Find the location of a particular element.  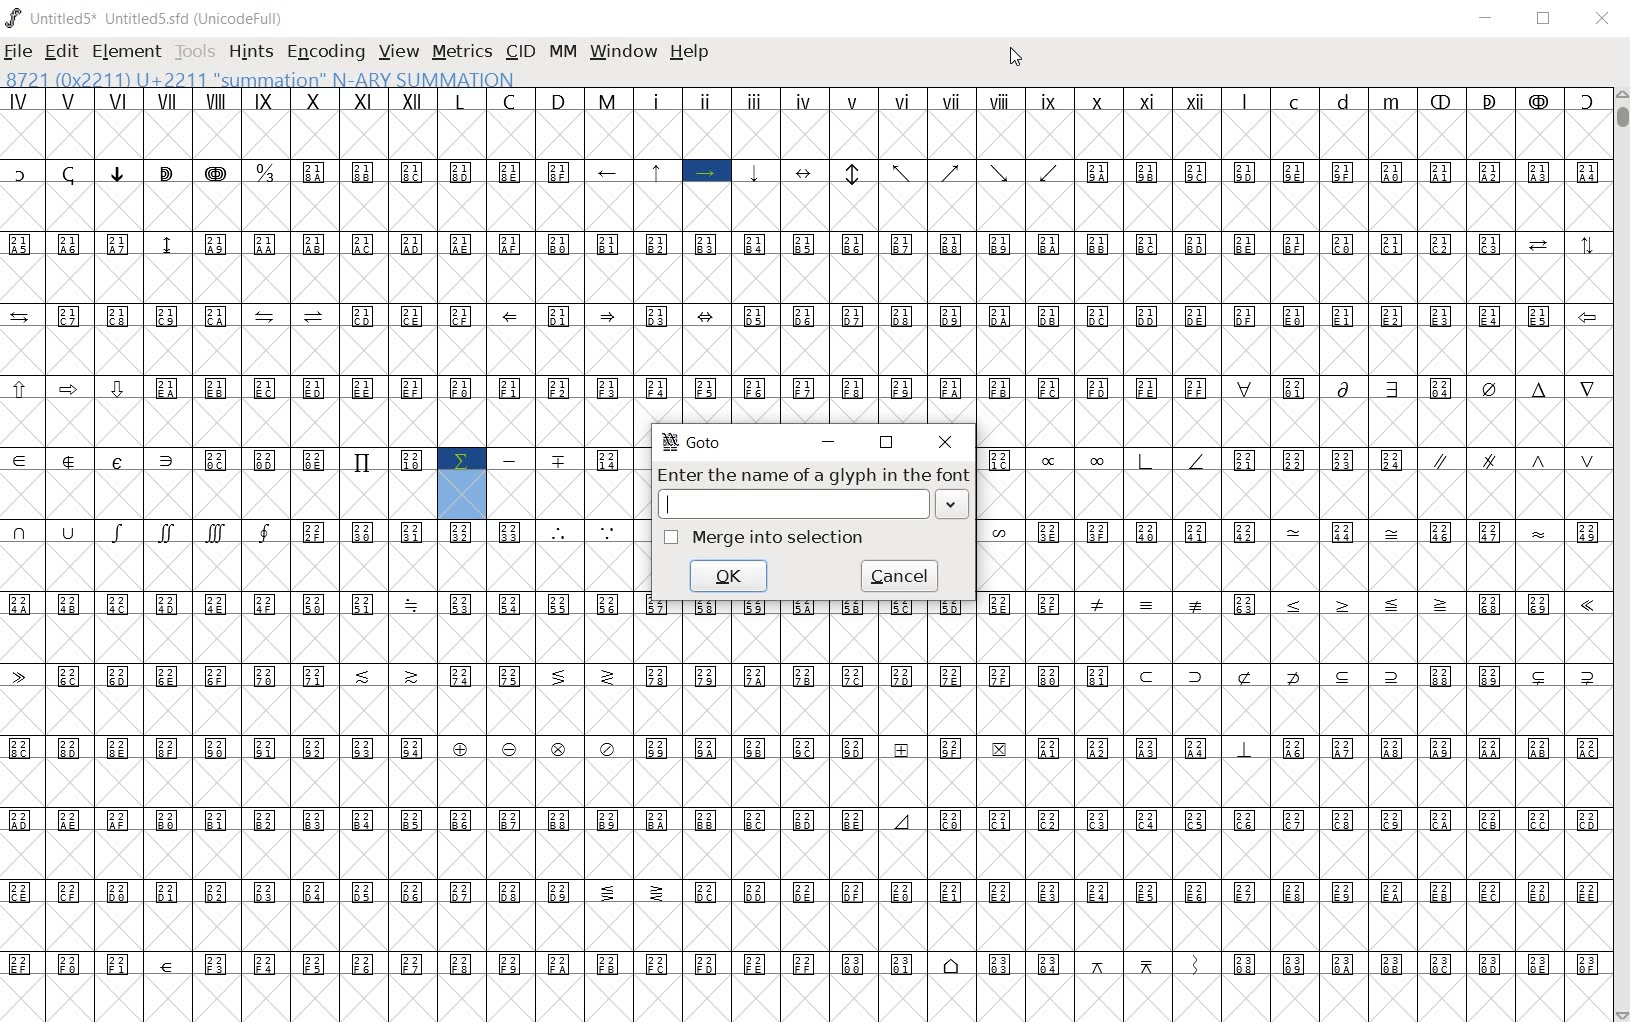

EDIT is located at coordinates (61, 53).